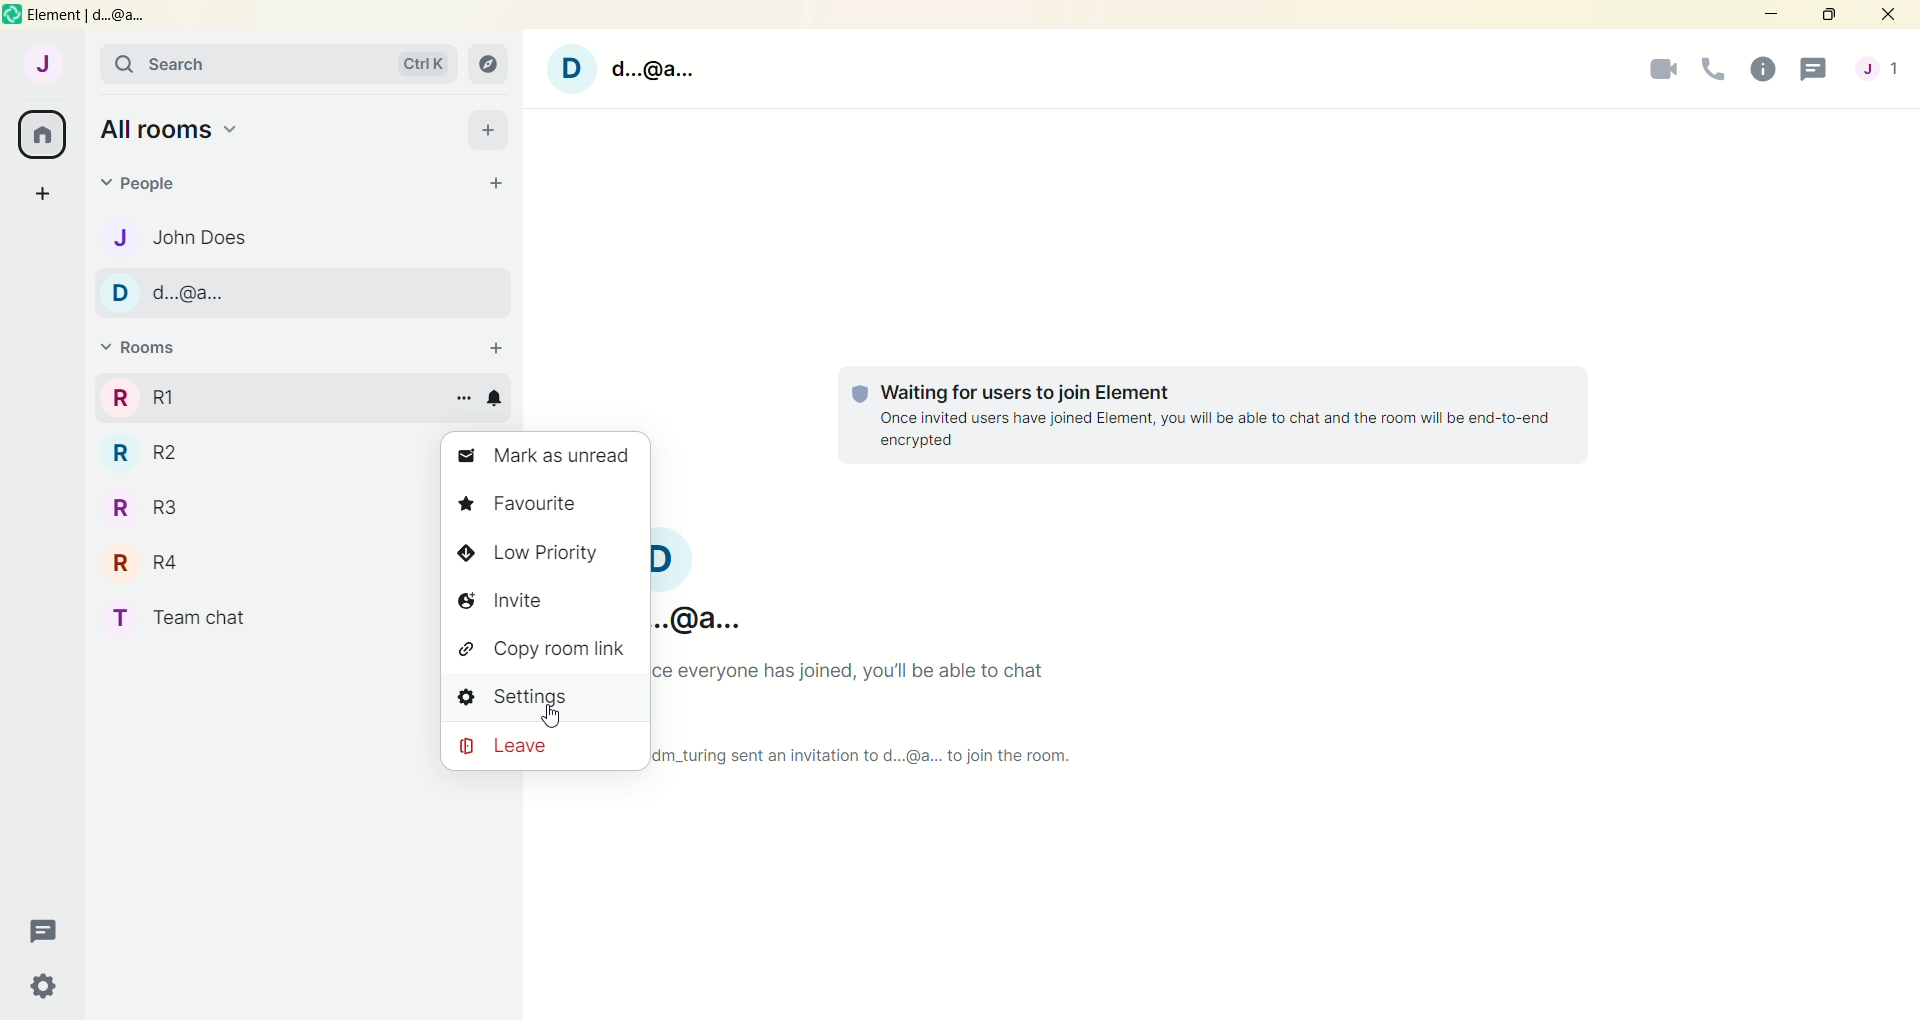  I want to click on all rooms, so click(44, 136).